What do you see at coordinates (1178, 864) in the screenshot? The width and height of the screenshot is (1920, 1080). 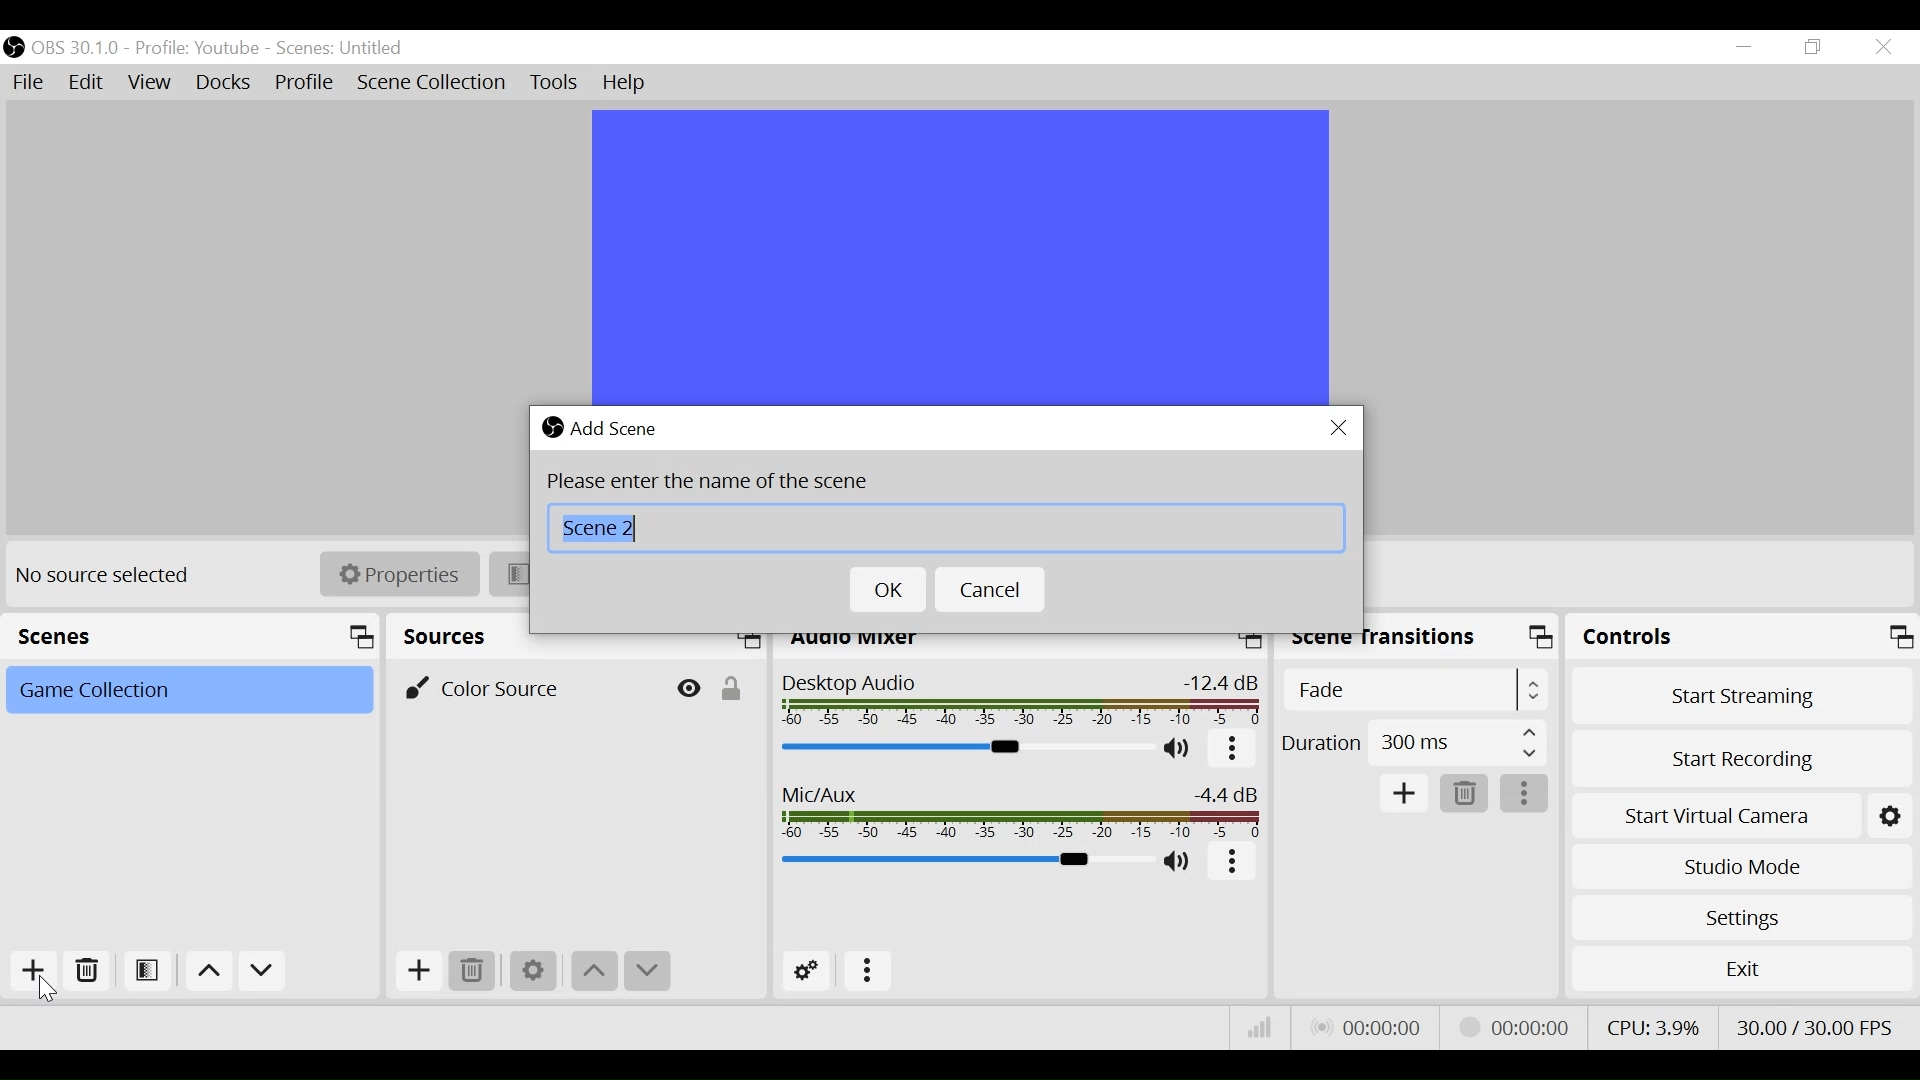 I see `(un)mute` at bounding box center [1178, 864].